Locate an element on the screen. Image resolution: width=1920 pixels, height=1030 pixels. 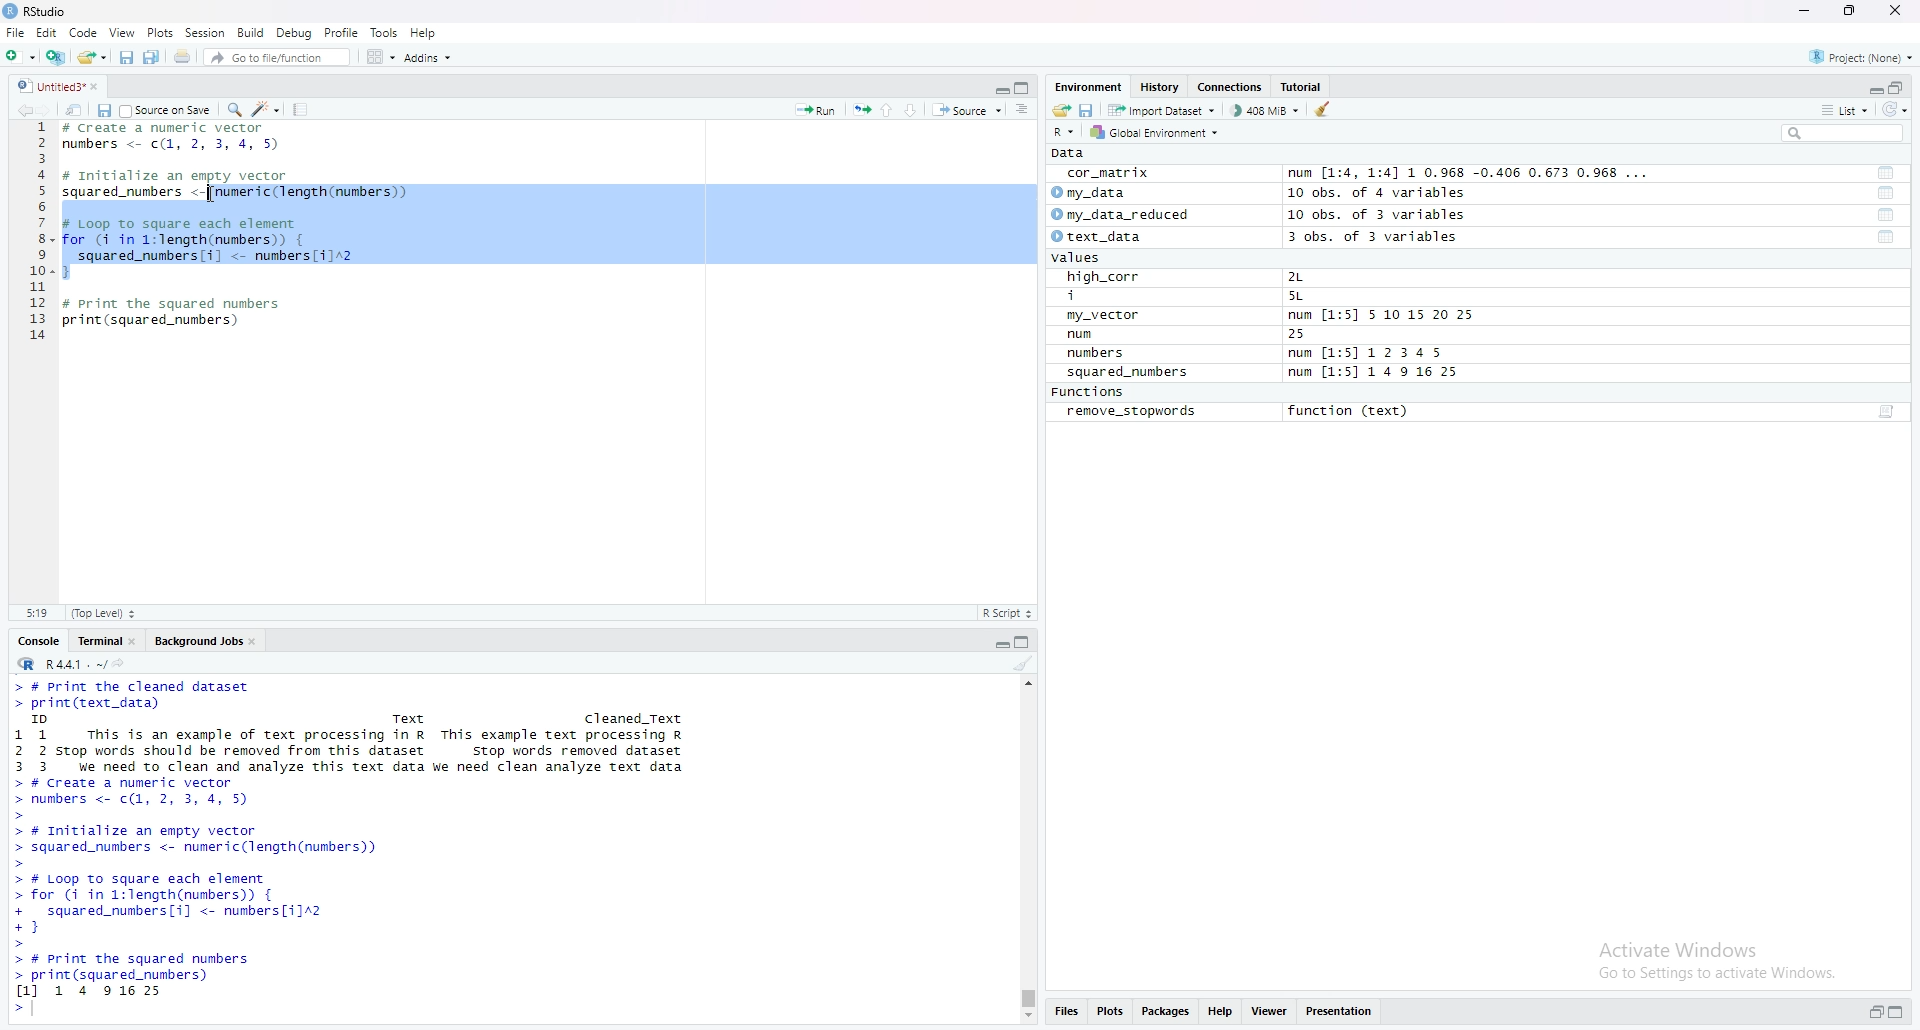
Load Workspace is located at coordinates (1061, 108).